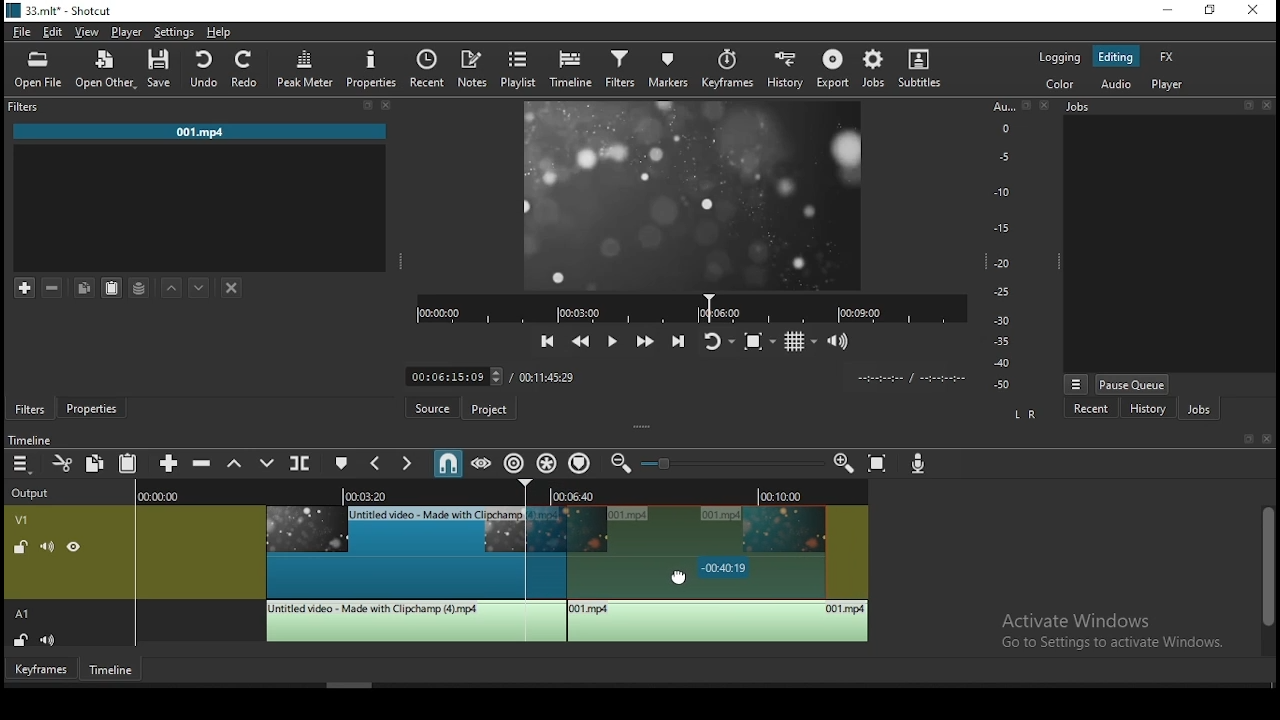 This screenshot has width=1280, height=720. What do you see at coordinates (54, 30) in the screenshot?
I see `edit` at bounding box center [54, 30].